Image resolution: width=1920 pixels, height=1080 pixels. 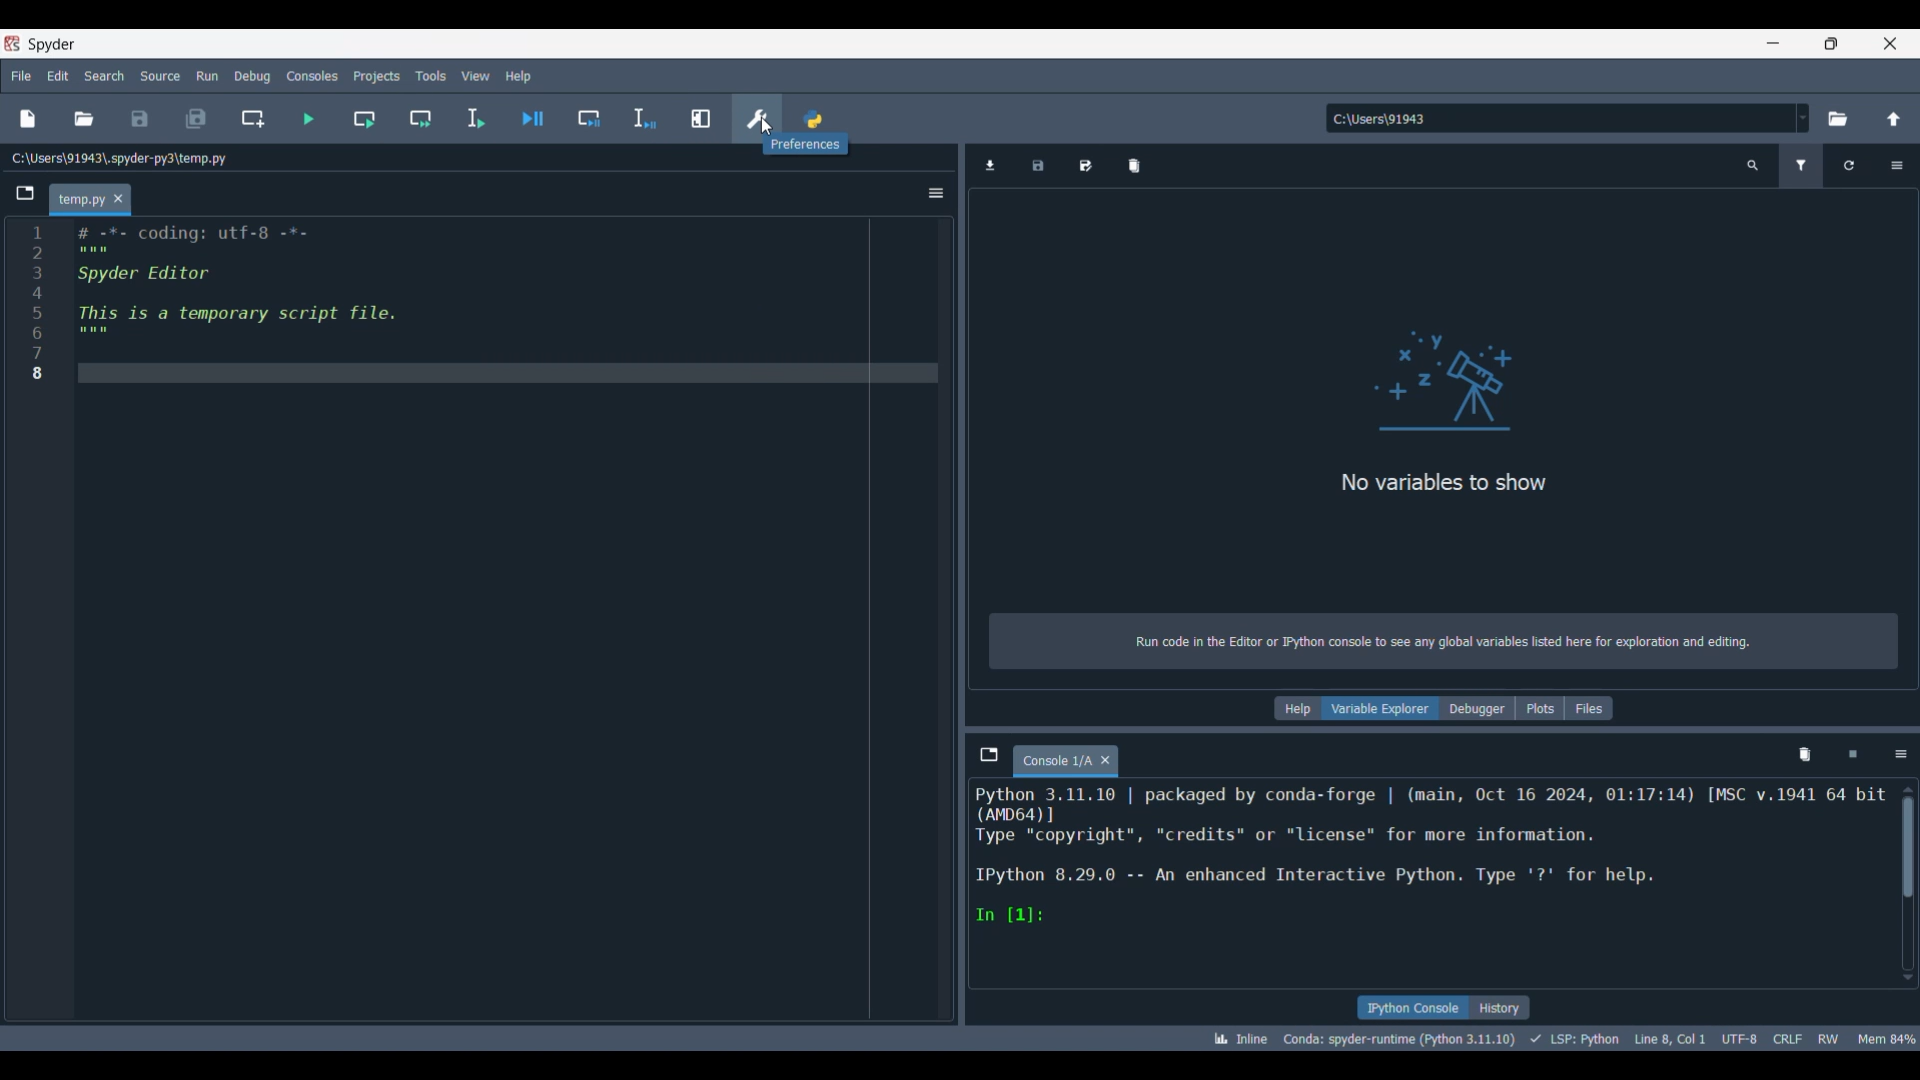 I want to click on Run selection/current line, so click(x=475, y=119).